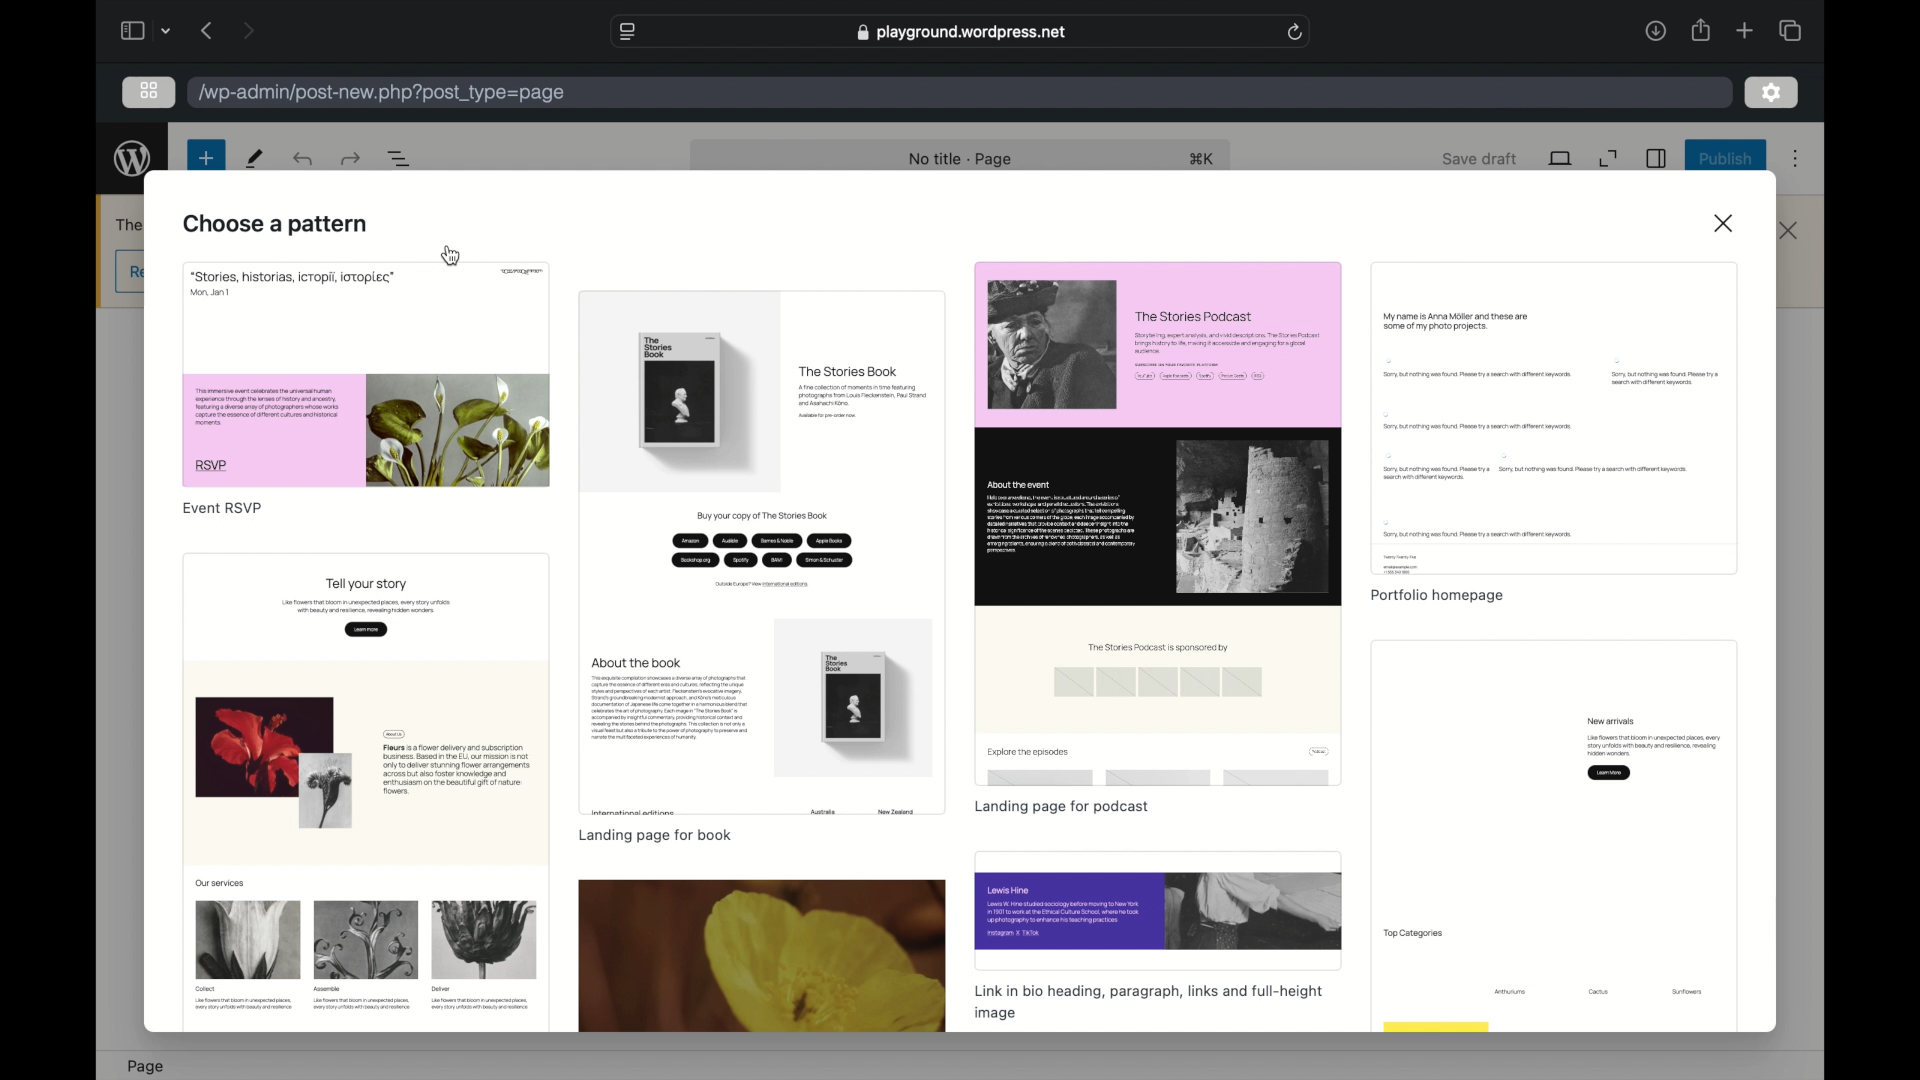  What do you see at coordinates (1655, 30) in the screenshot?
I see `downloads` at bounding box center [1655, 30].